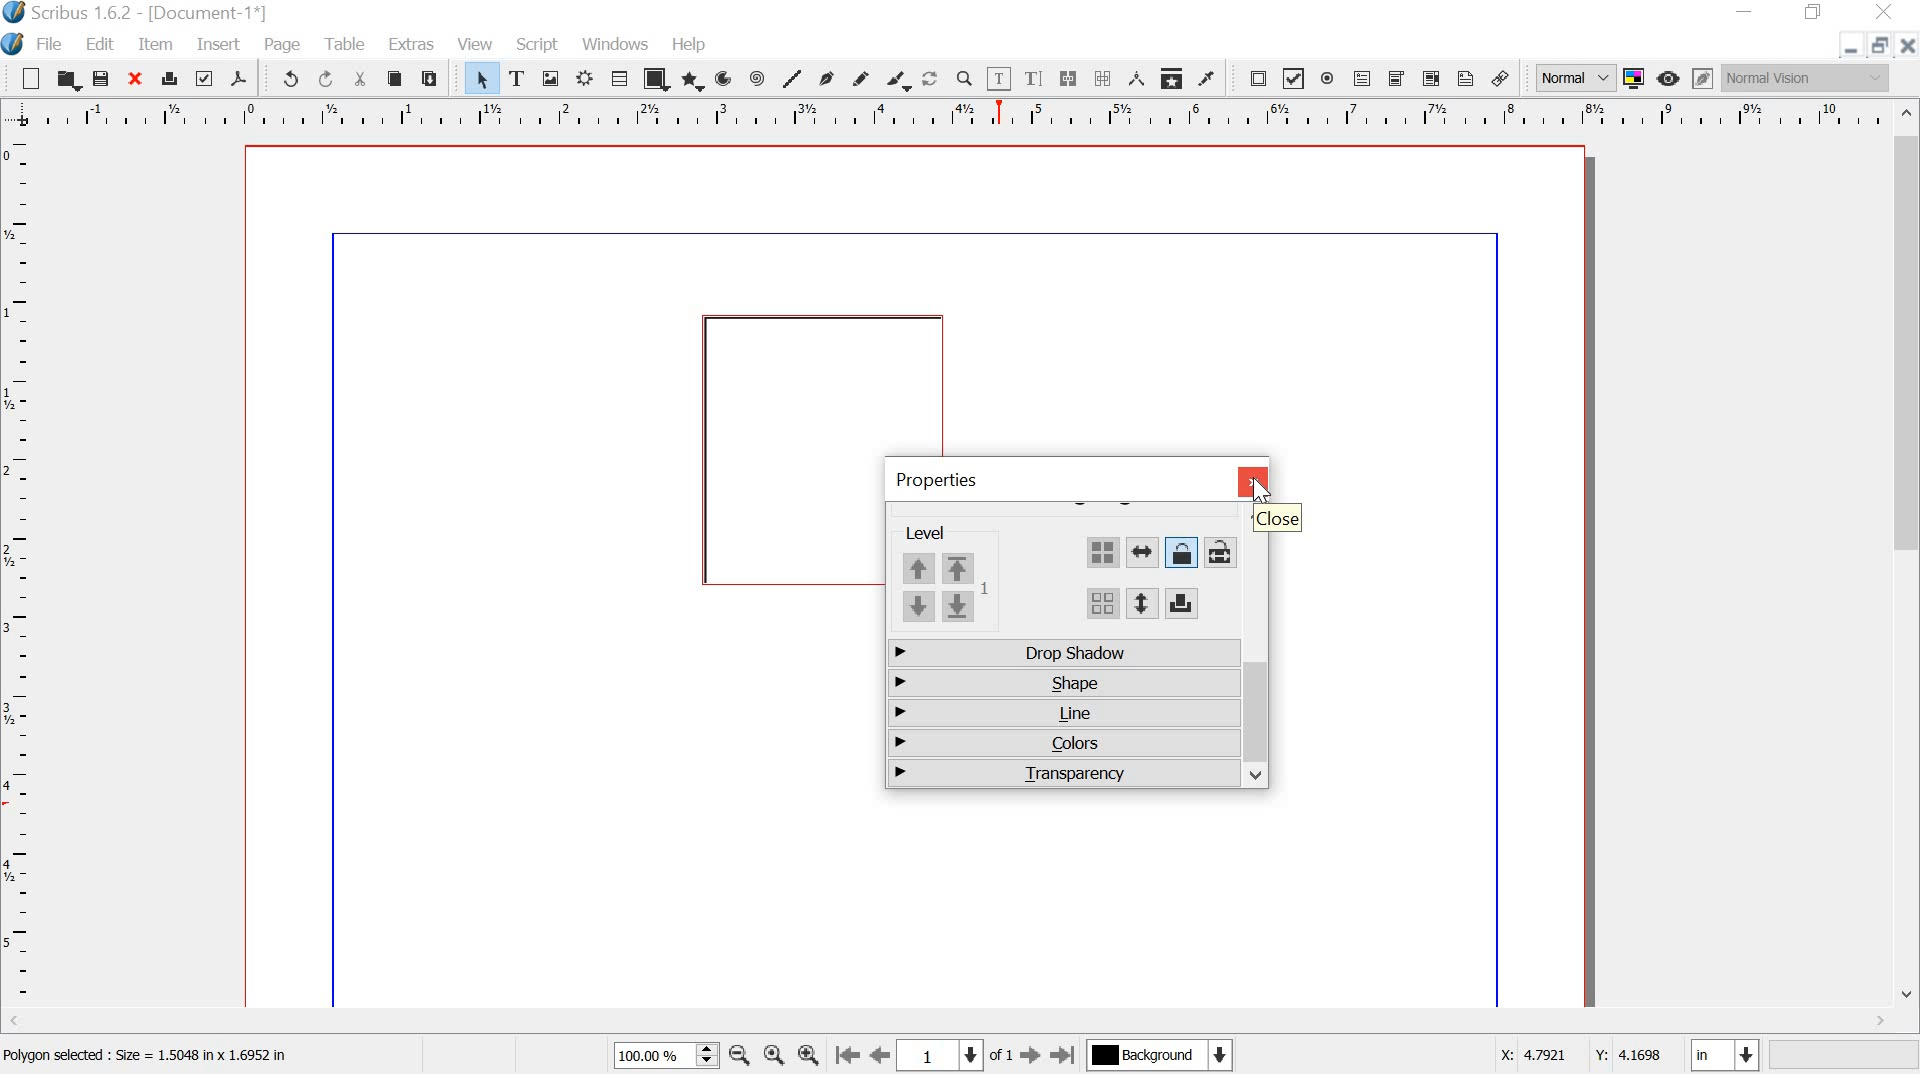 Image resolution: width=1920 pixels, height=1074 pixels. I want to click on go to next page, so click(1032, 1055).